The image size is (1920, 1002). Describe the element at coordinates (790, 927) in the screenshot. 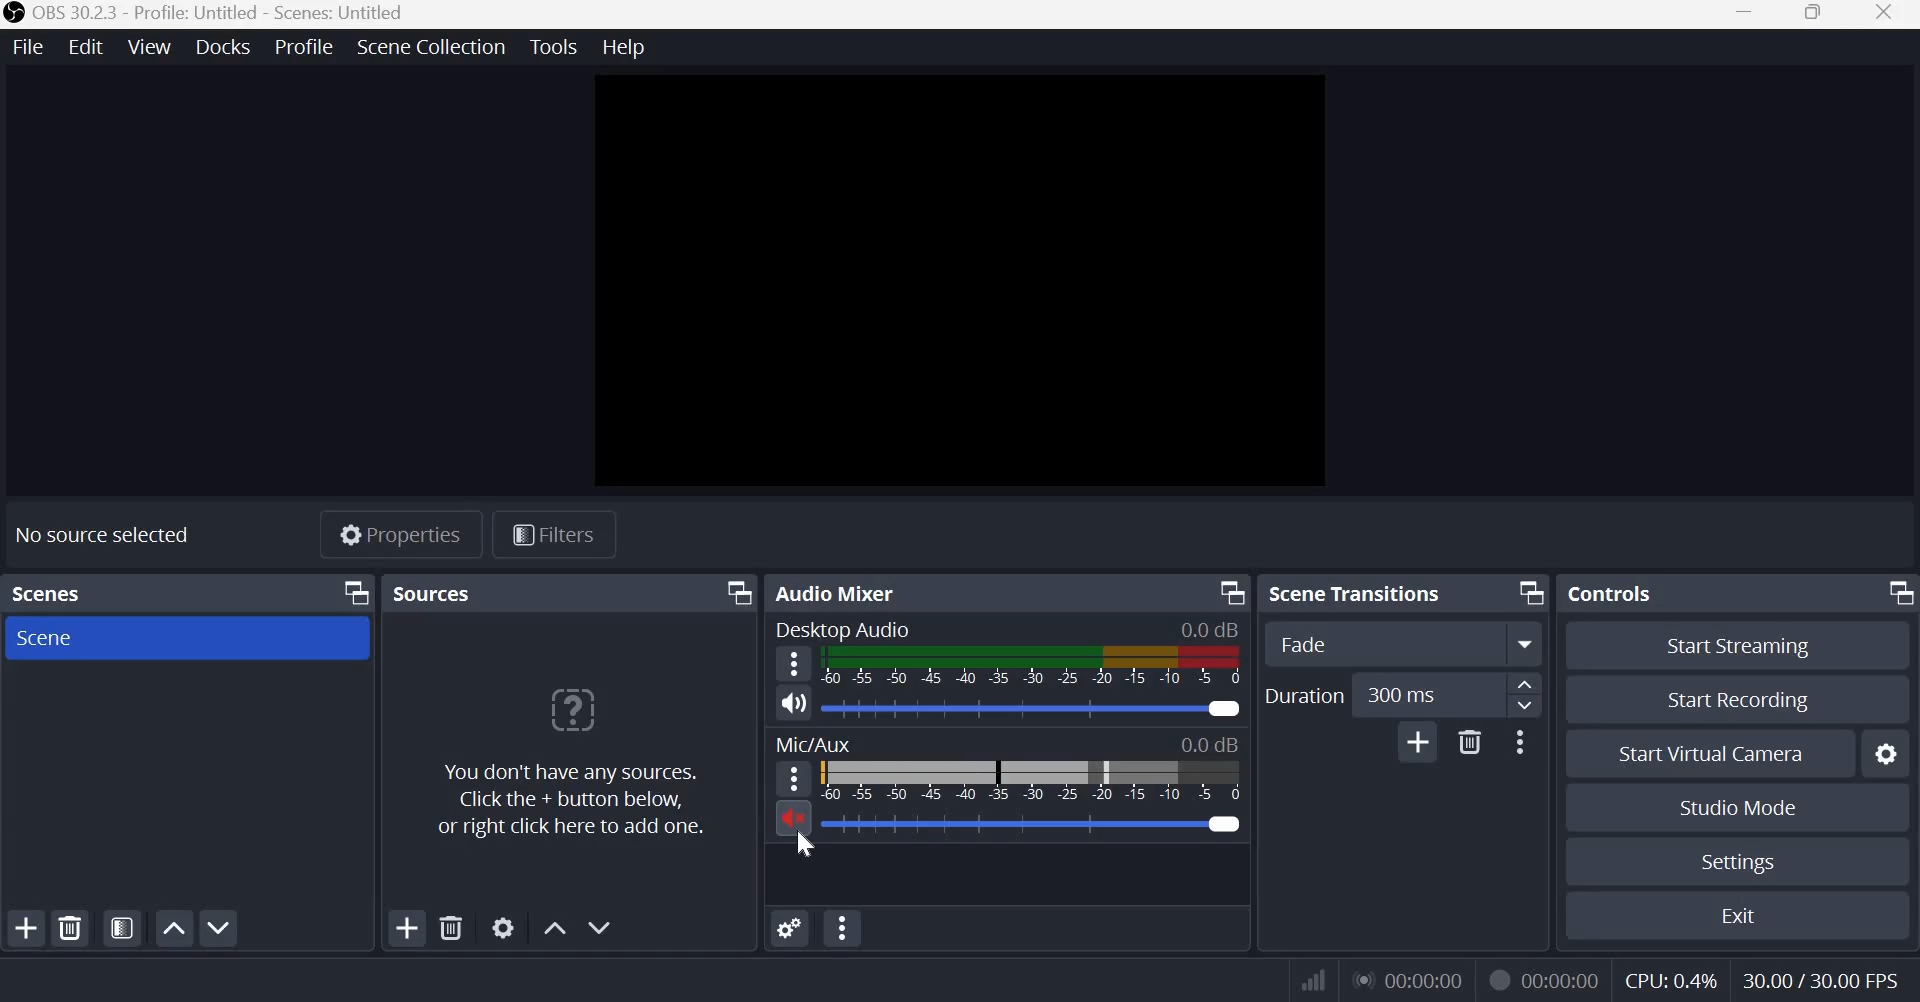

I see `audio mixer menu` at that location.